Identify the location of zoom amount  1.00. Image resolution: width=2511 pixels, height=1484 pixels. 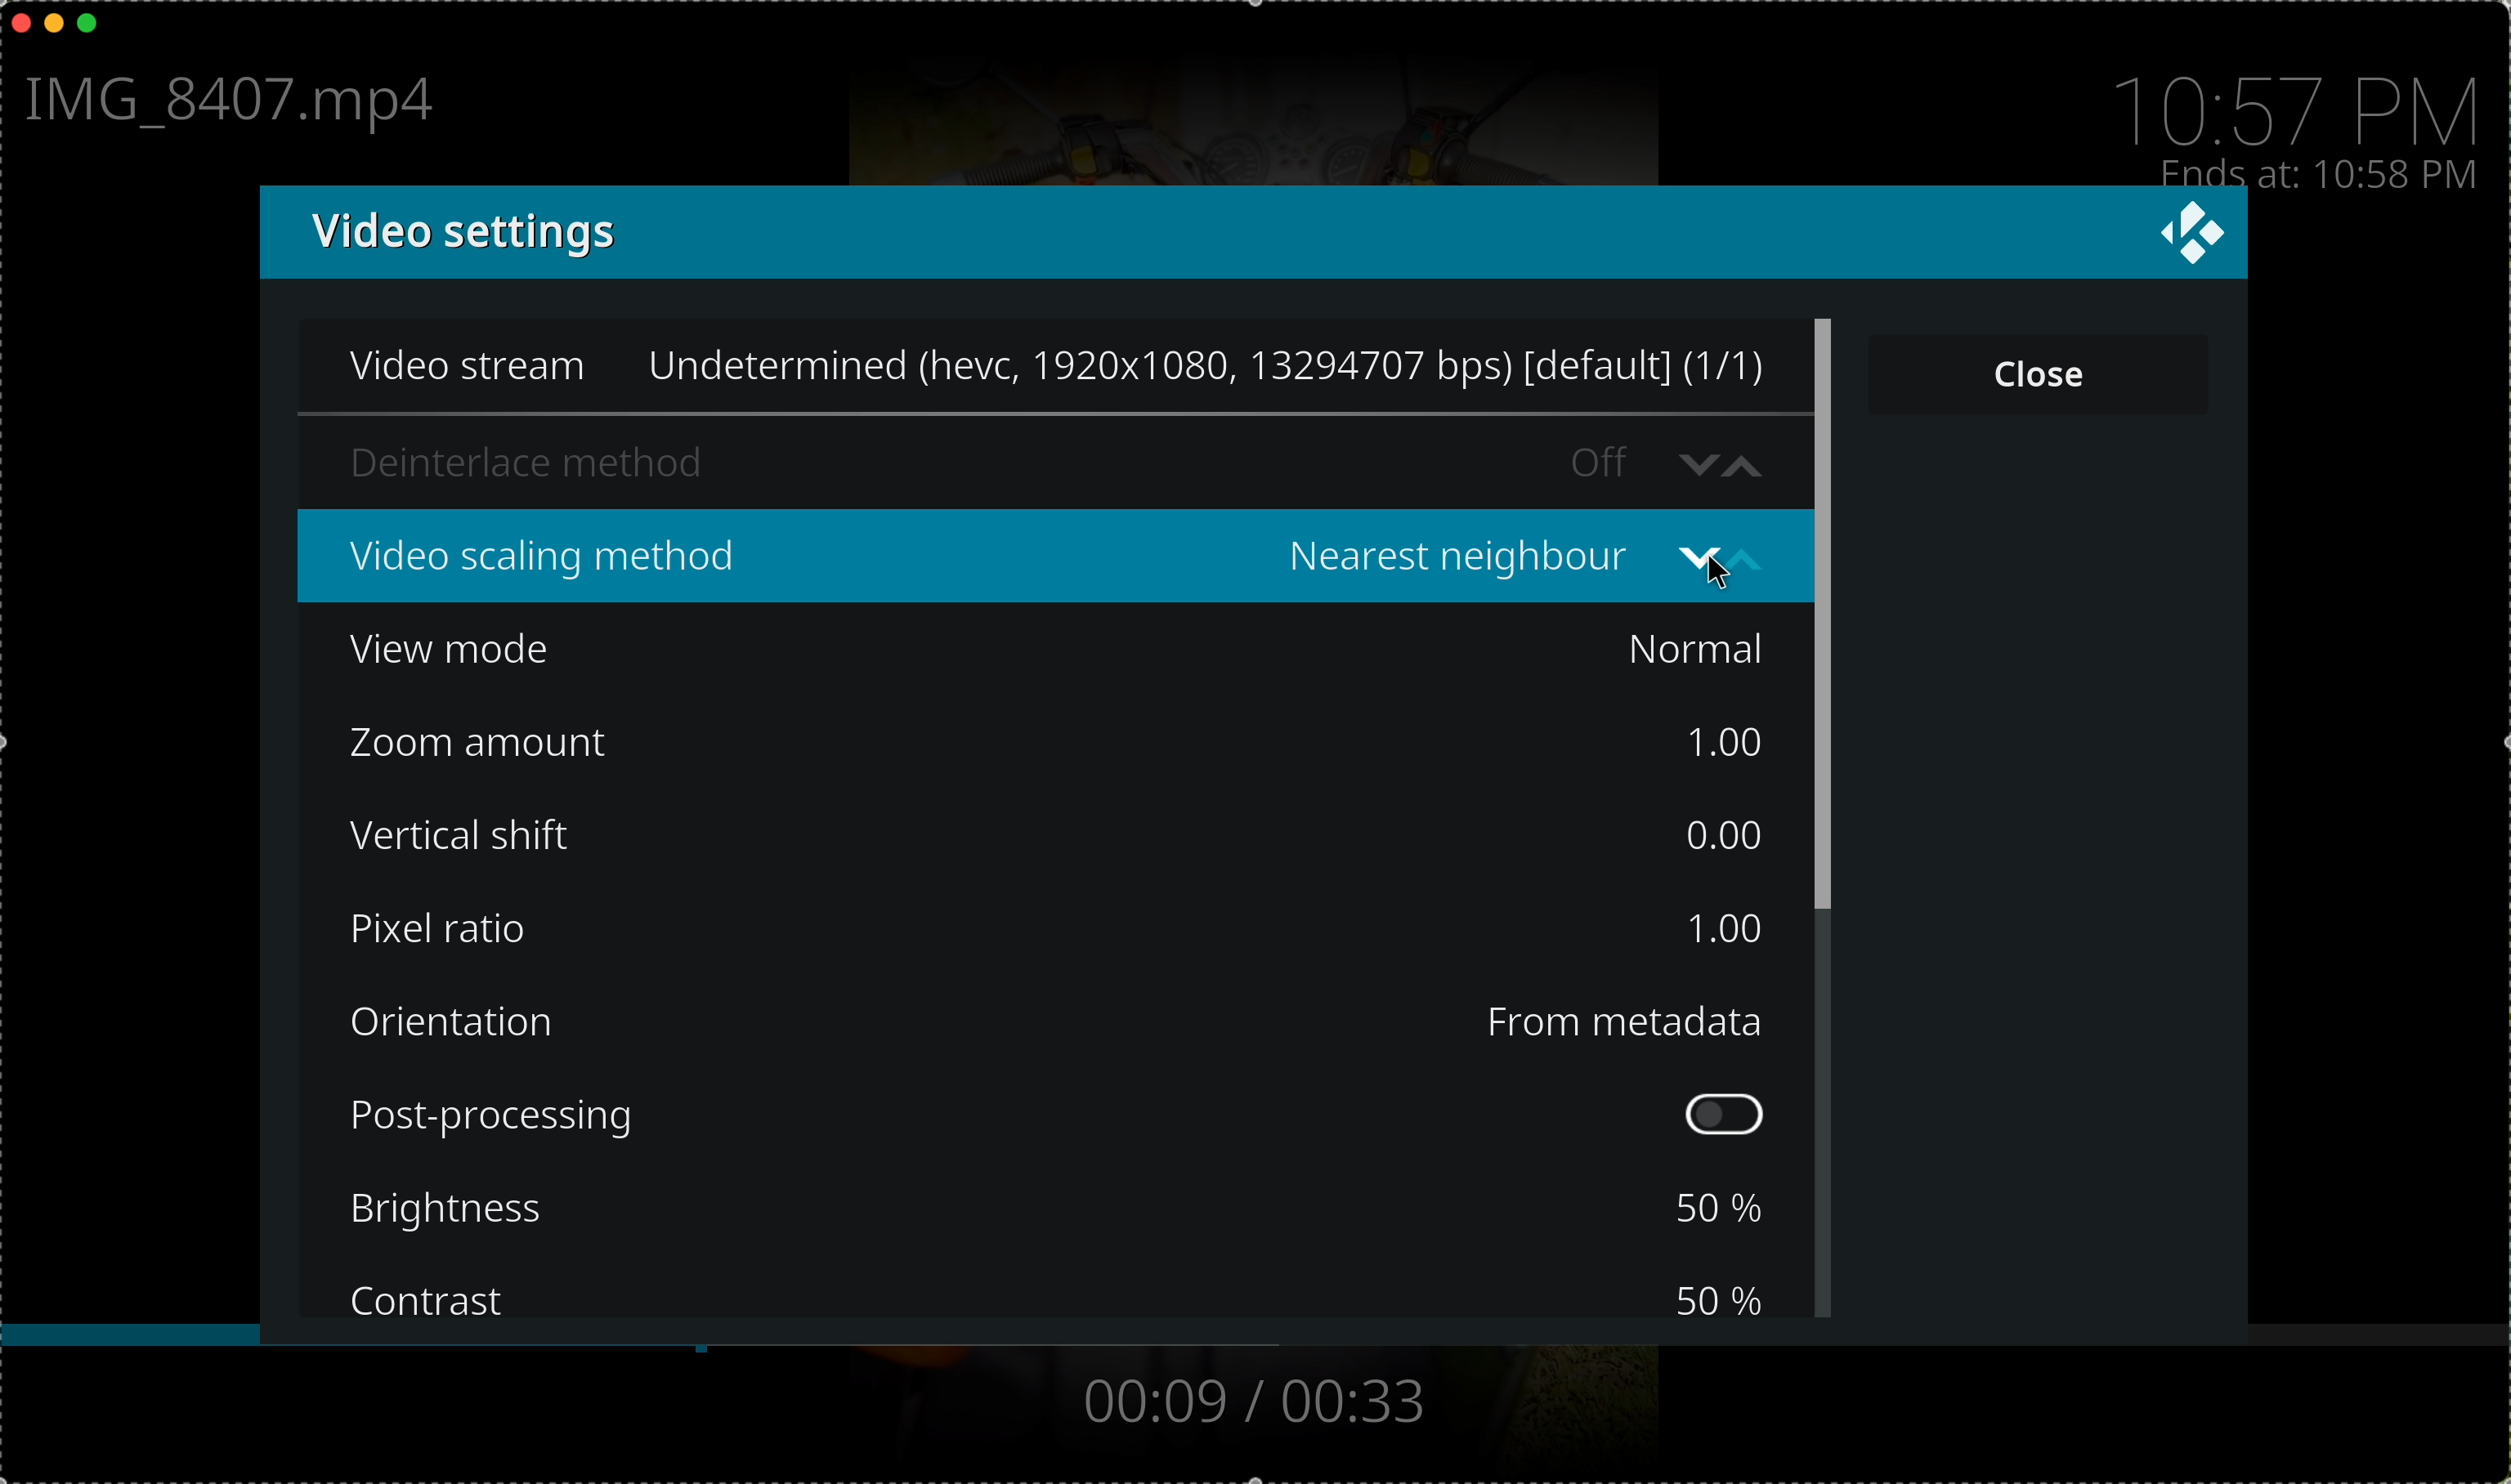
(1062, 745).